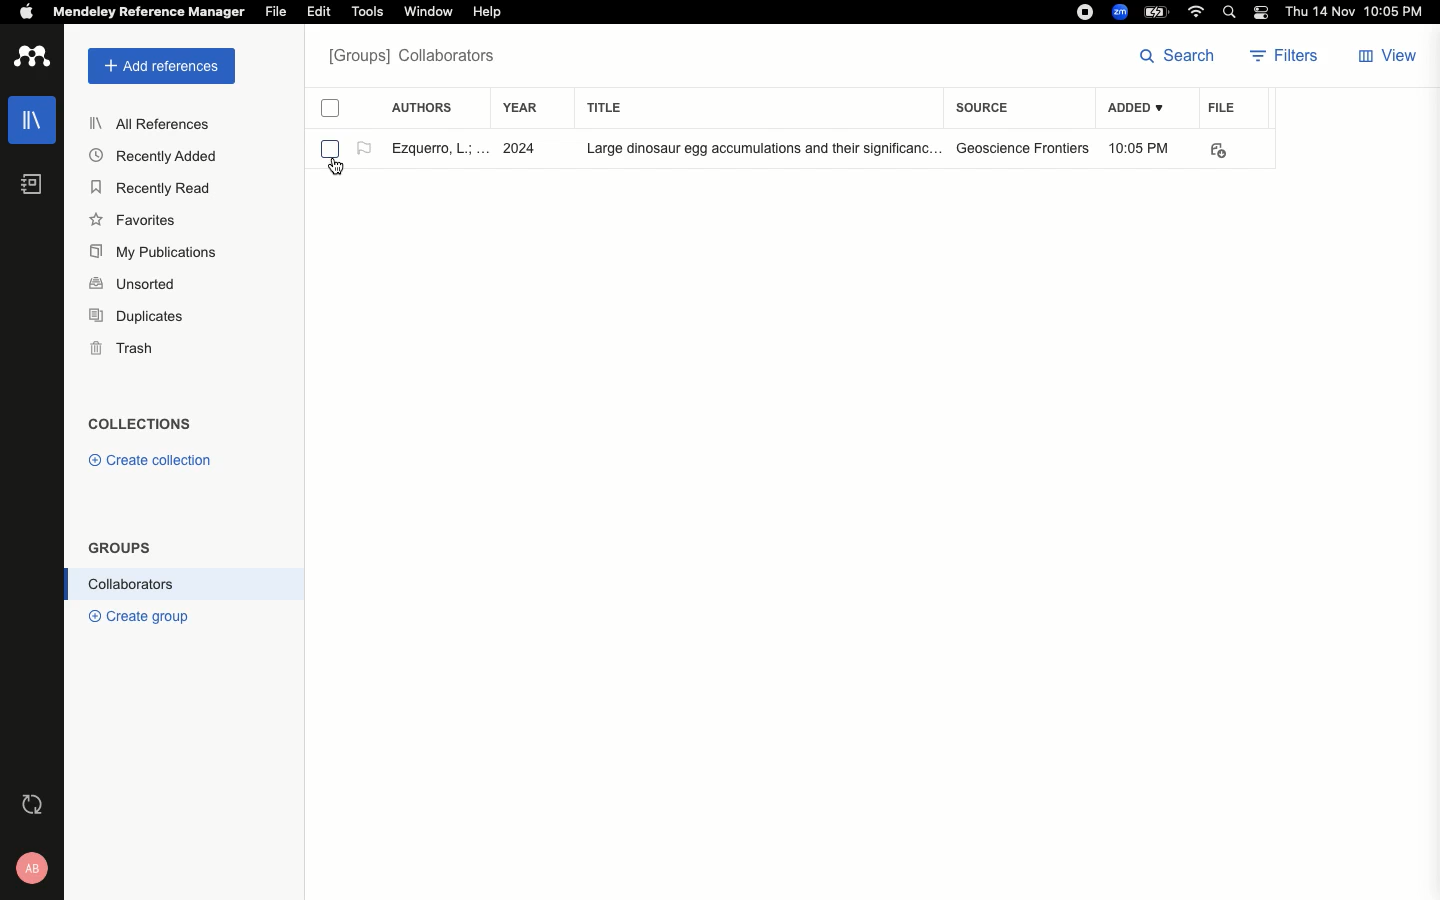  What do you see at coordinates (124, 351) in the screenshot?
I see `Trash` at bounding box center [124, 351].